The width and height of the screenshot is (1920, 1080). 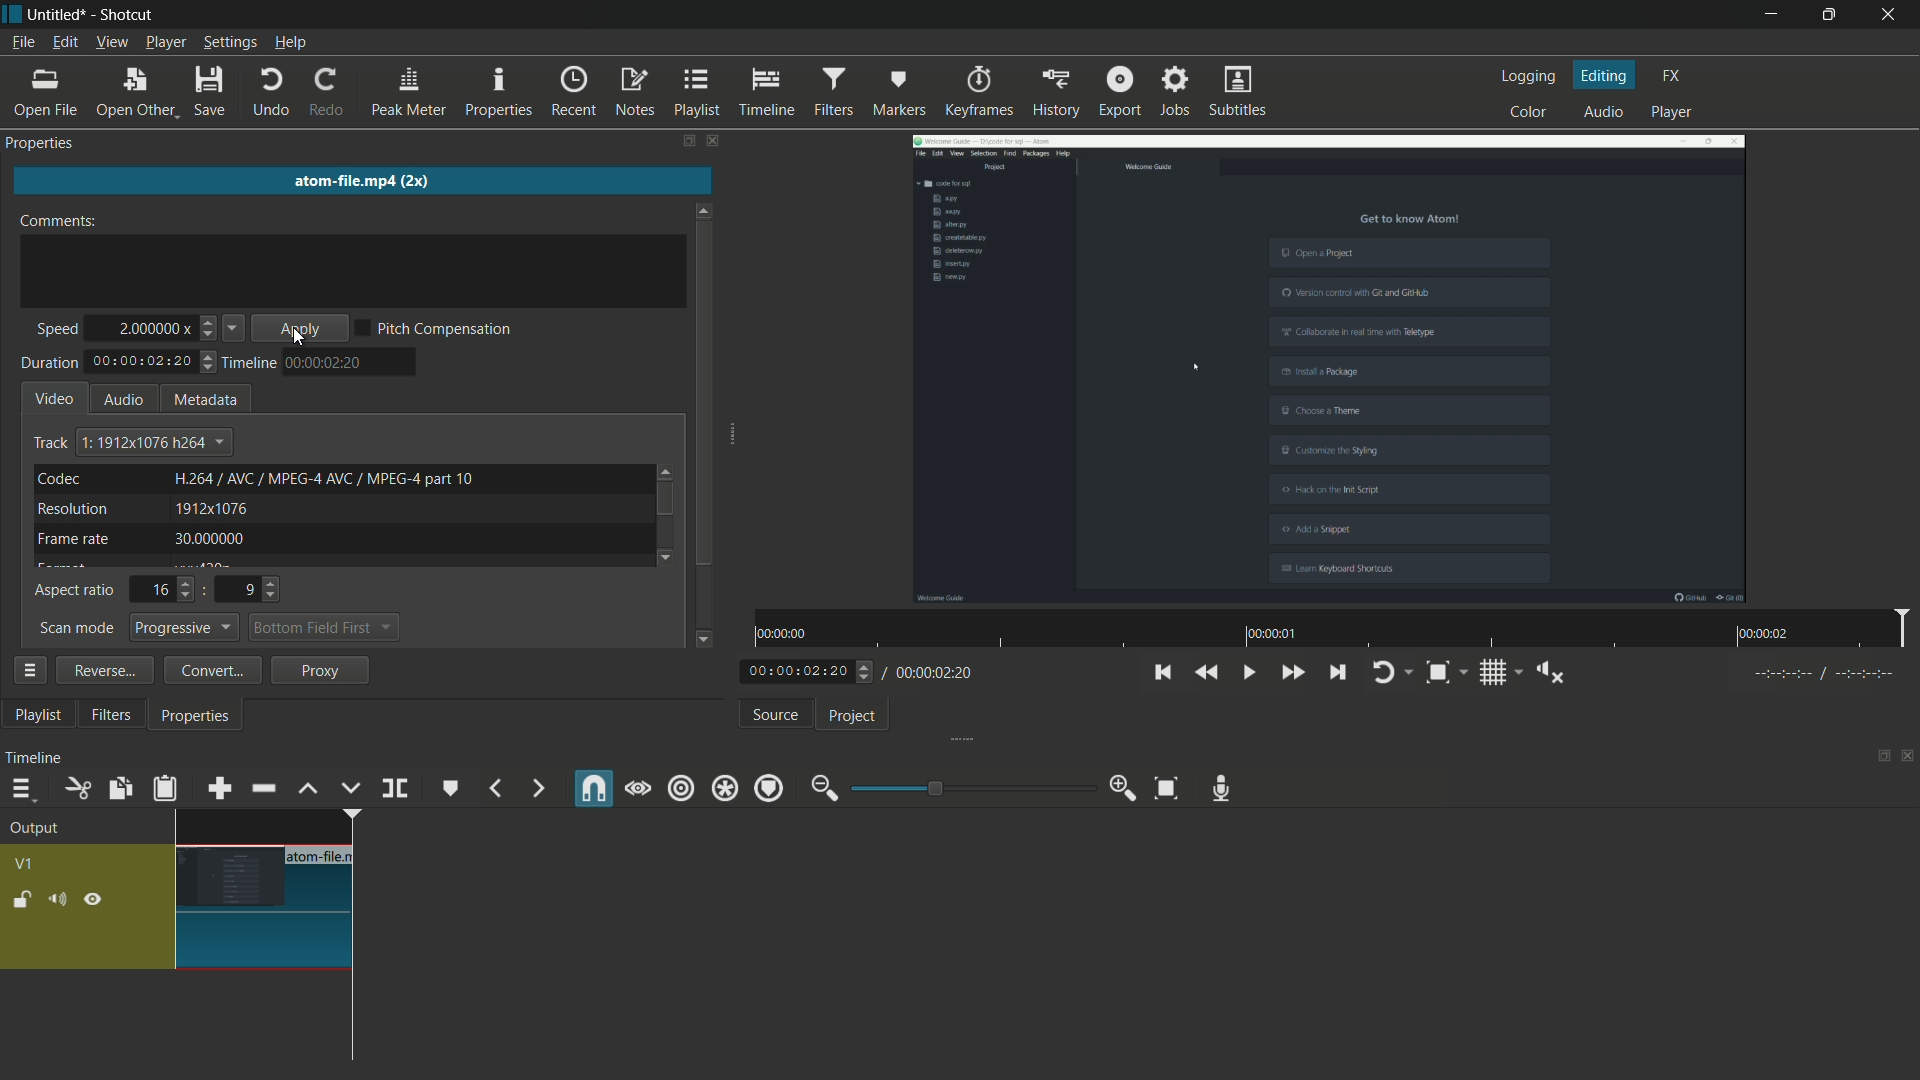 I want to click on proxy, so click(x=318, y=669).